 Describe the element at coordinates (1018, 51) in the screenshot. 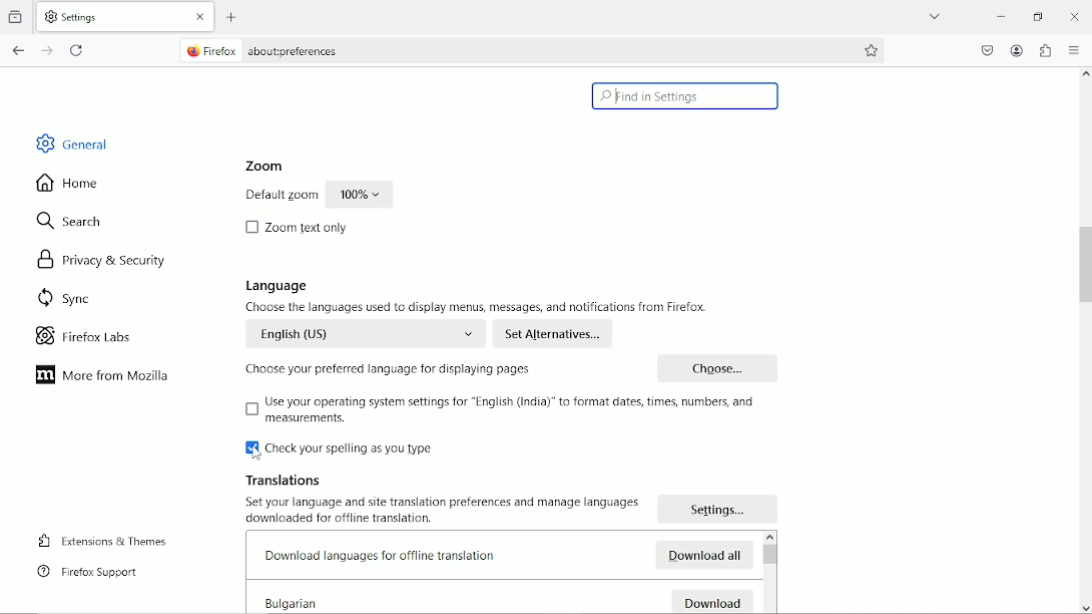

I see `Account` at that location.